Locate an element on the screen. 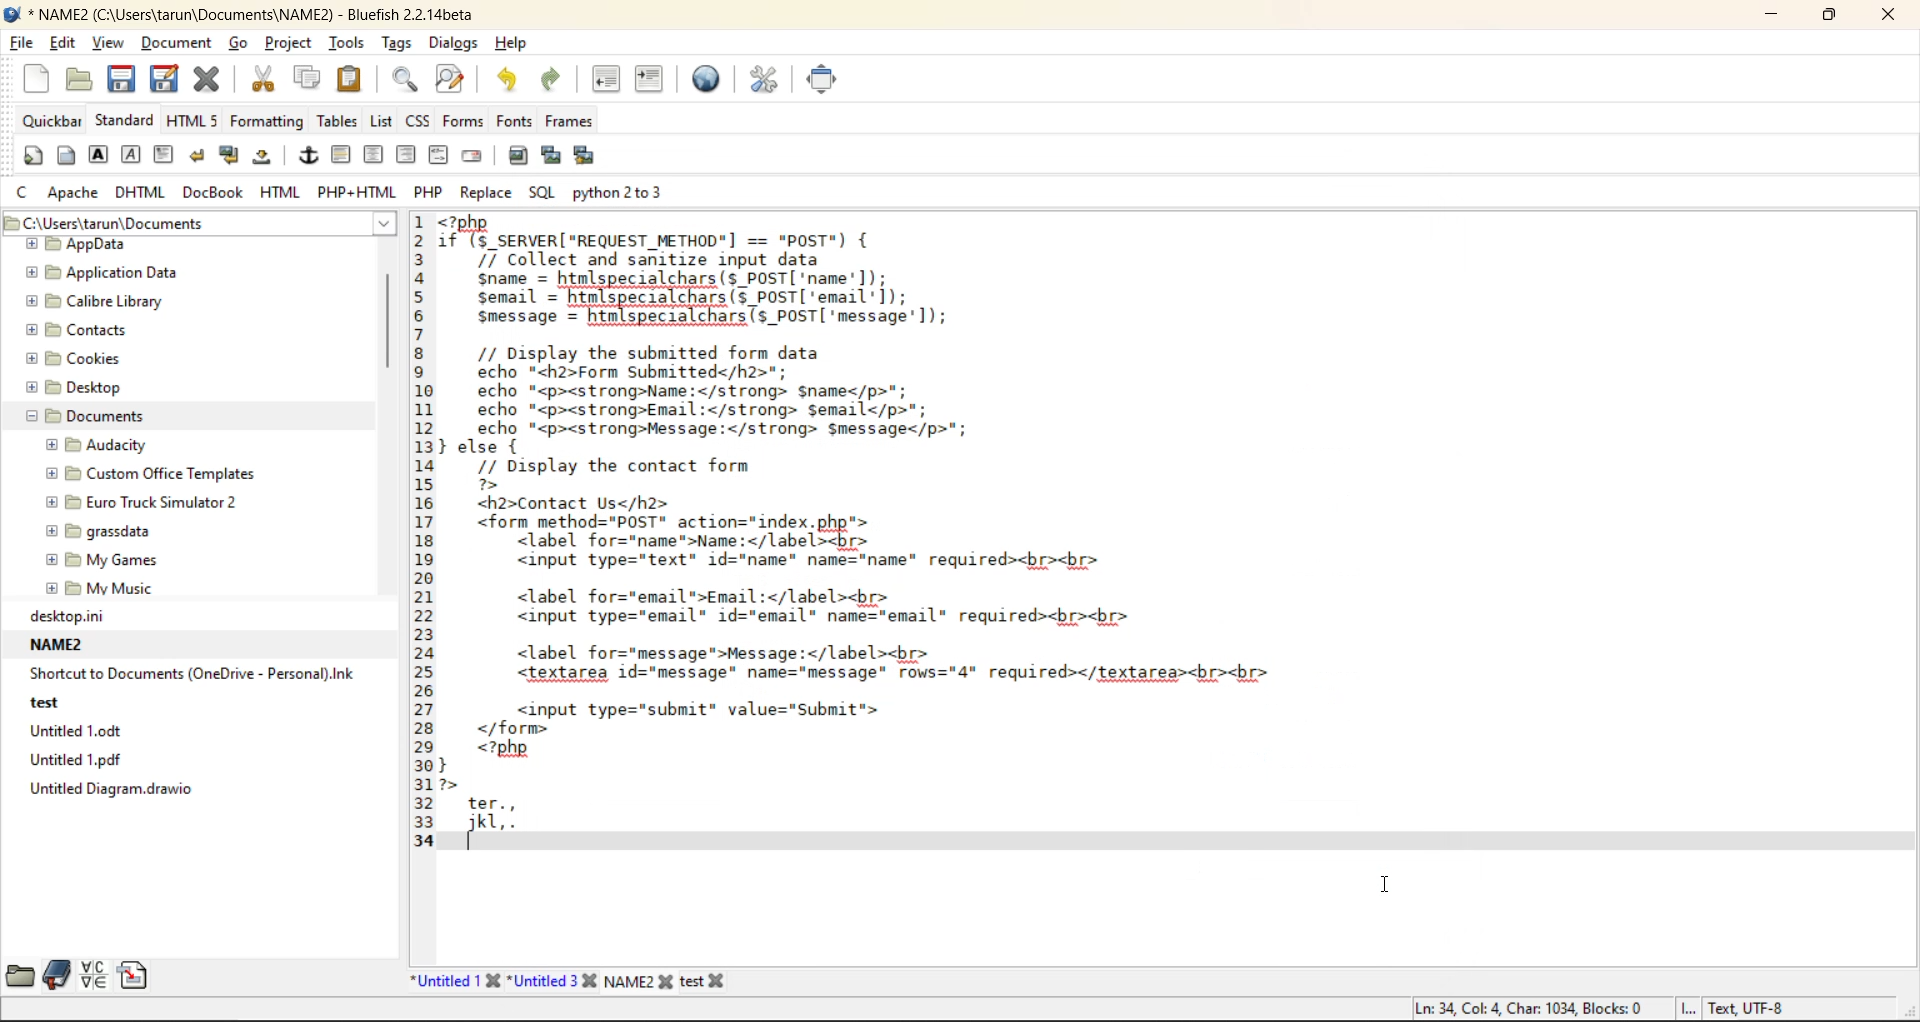 The width and height of the screenshot is (1920, 1022). view is located at coordinates (111, 46).